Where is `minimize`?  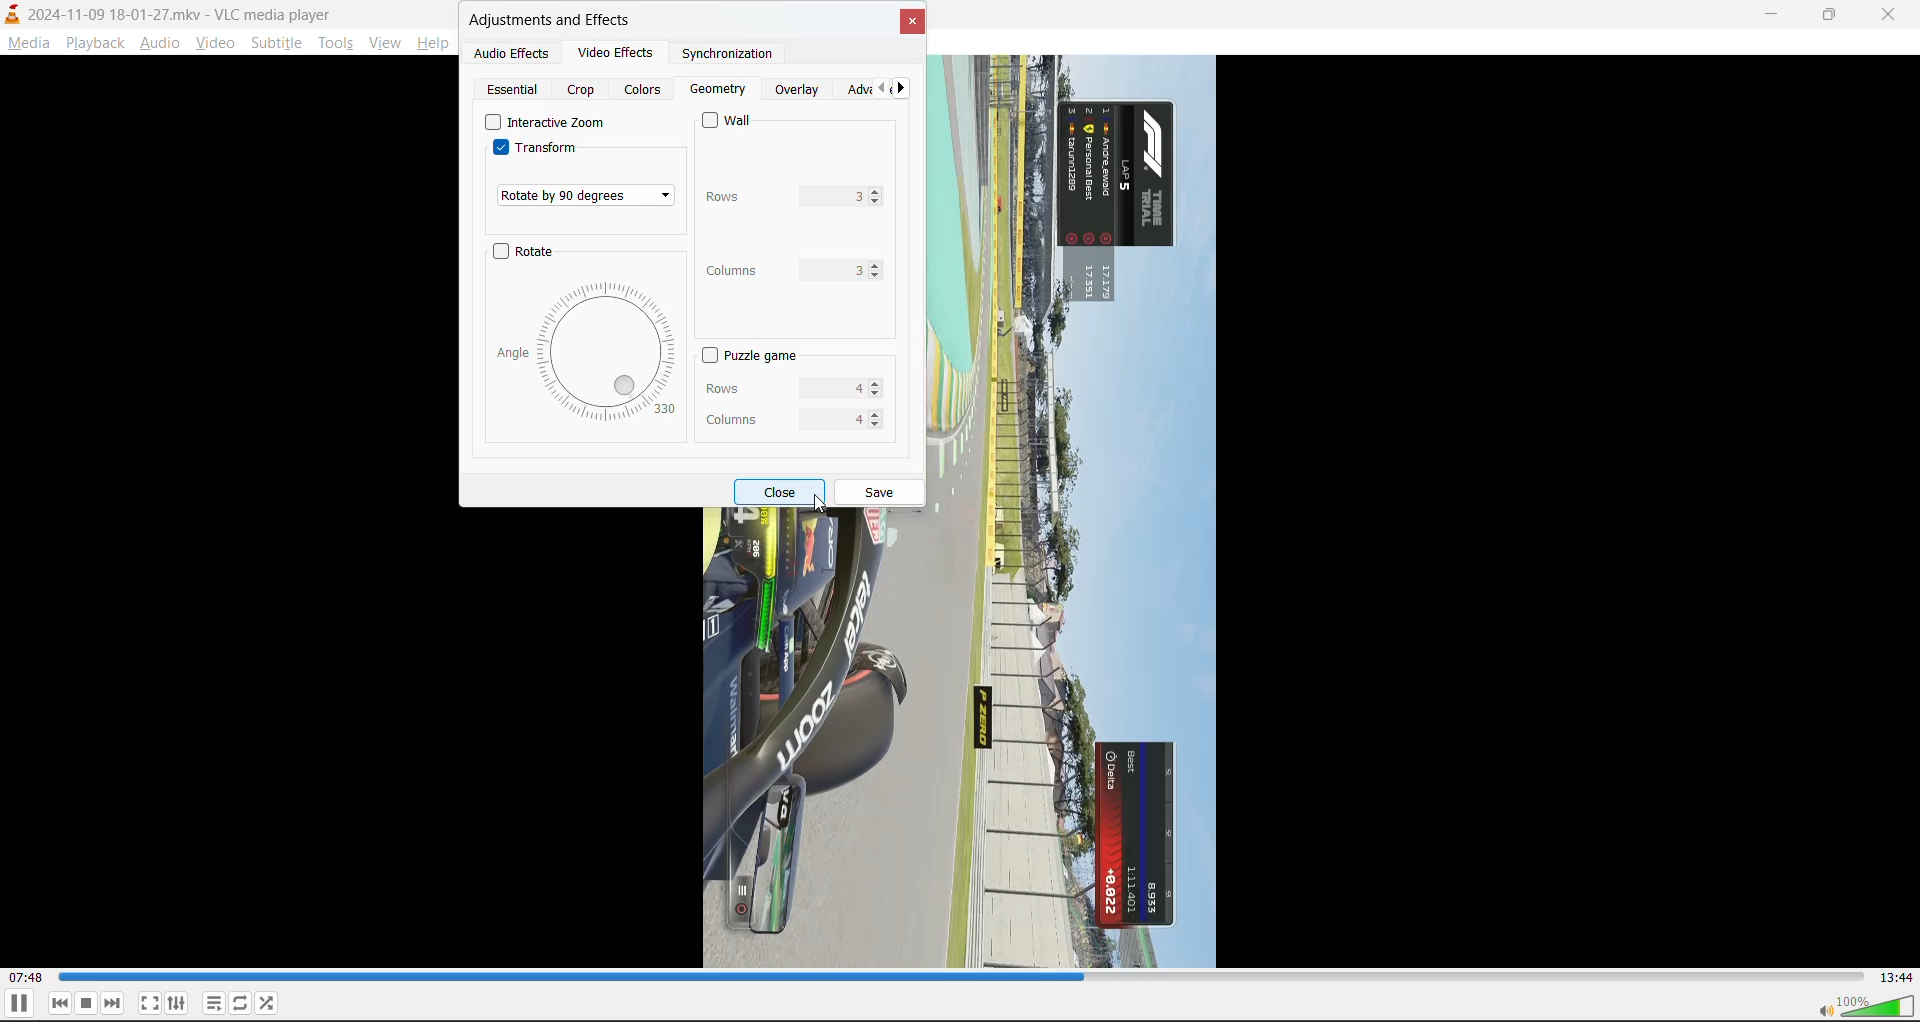 minimize is located at coordinates (1770, 17).